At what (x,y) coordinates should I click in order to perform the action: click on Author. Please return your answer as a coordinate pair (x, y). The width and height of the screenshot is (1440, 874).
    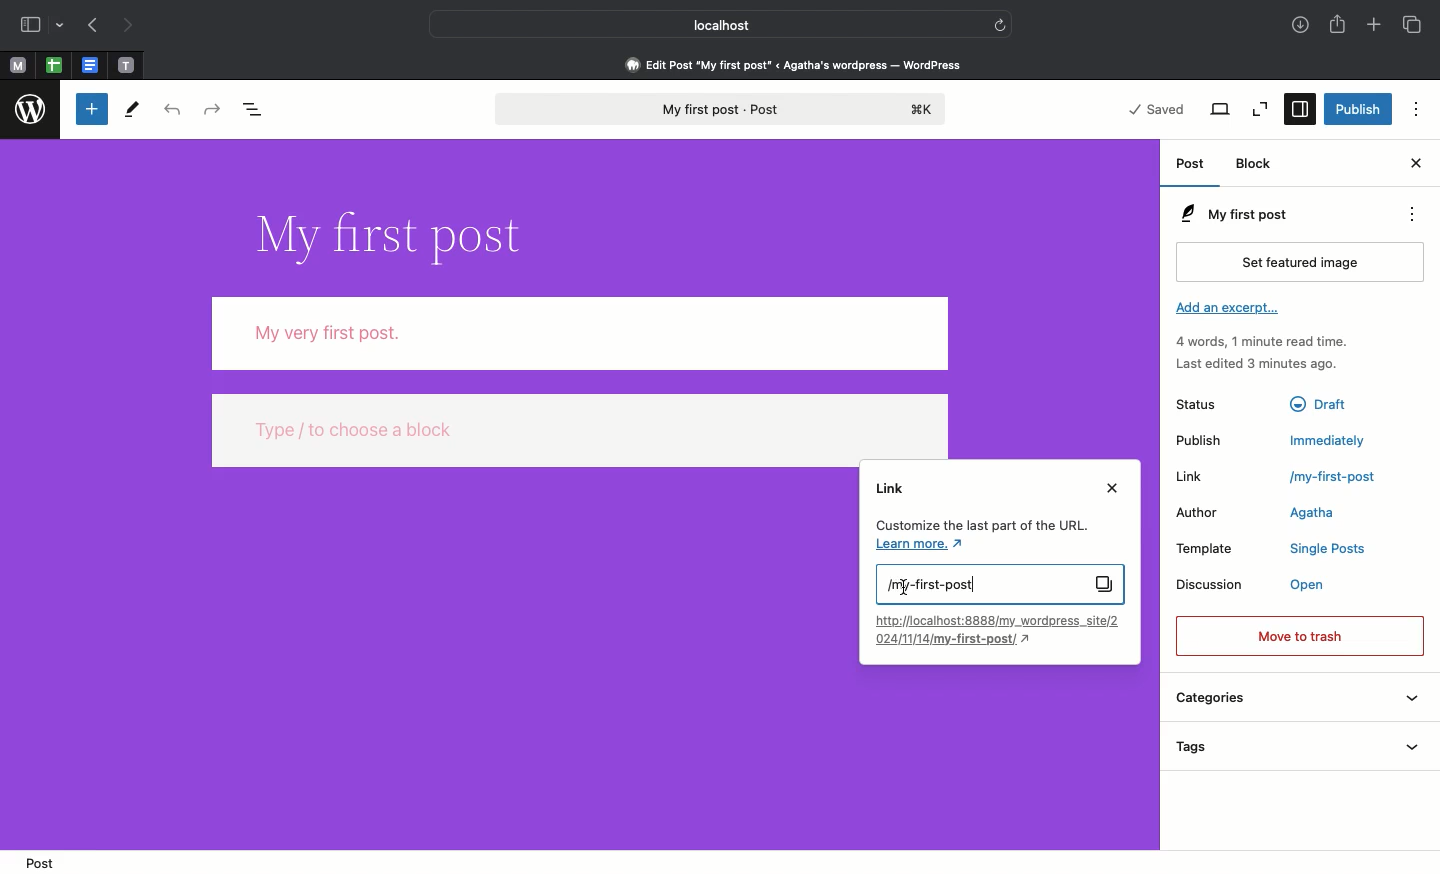
    Looking at the image, I should click on (1194, 512).